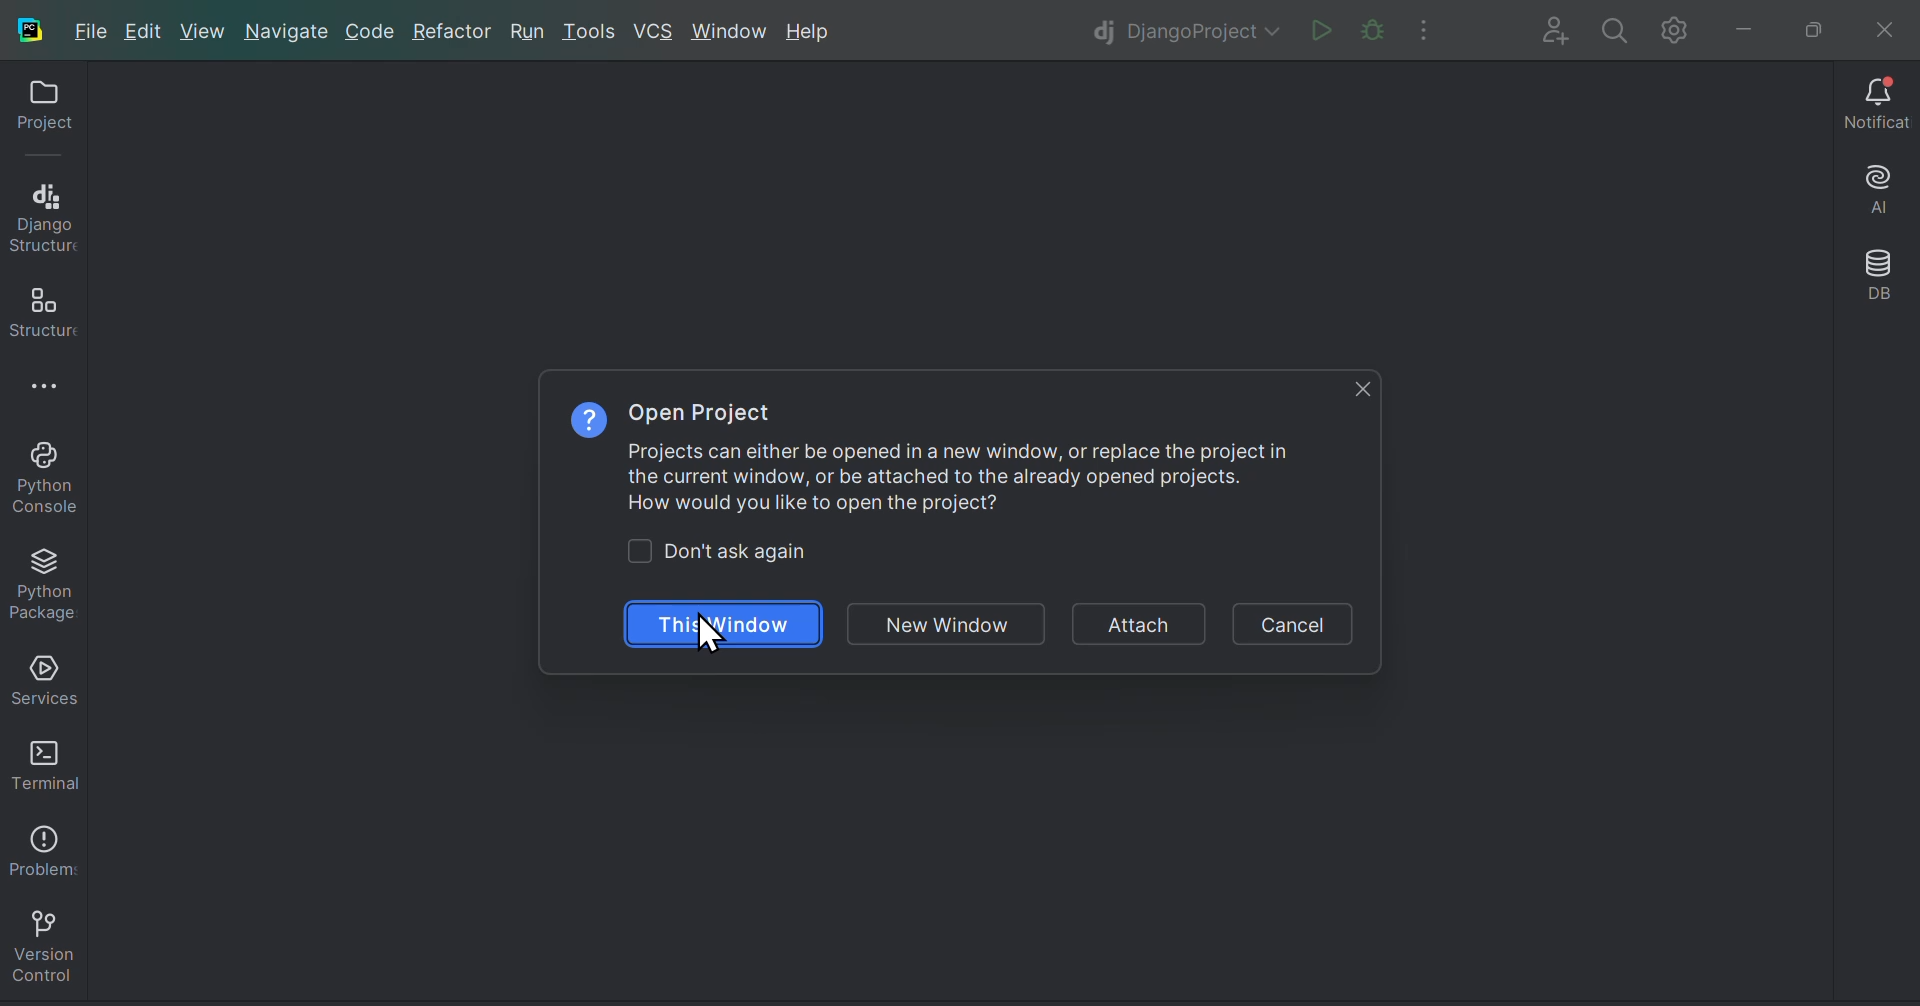 The height and width of the screenshot is (1006, 1920). I want to click on This window, so click(730, 624).